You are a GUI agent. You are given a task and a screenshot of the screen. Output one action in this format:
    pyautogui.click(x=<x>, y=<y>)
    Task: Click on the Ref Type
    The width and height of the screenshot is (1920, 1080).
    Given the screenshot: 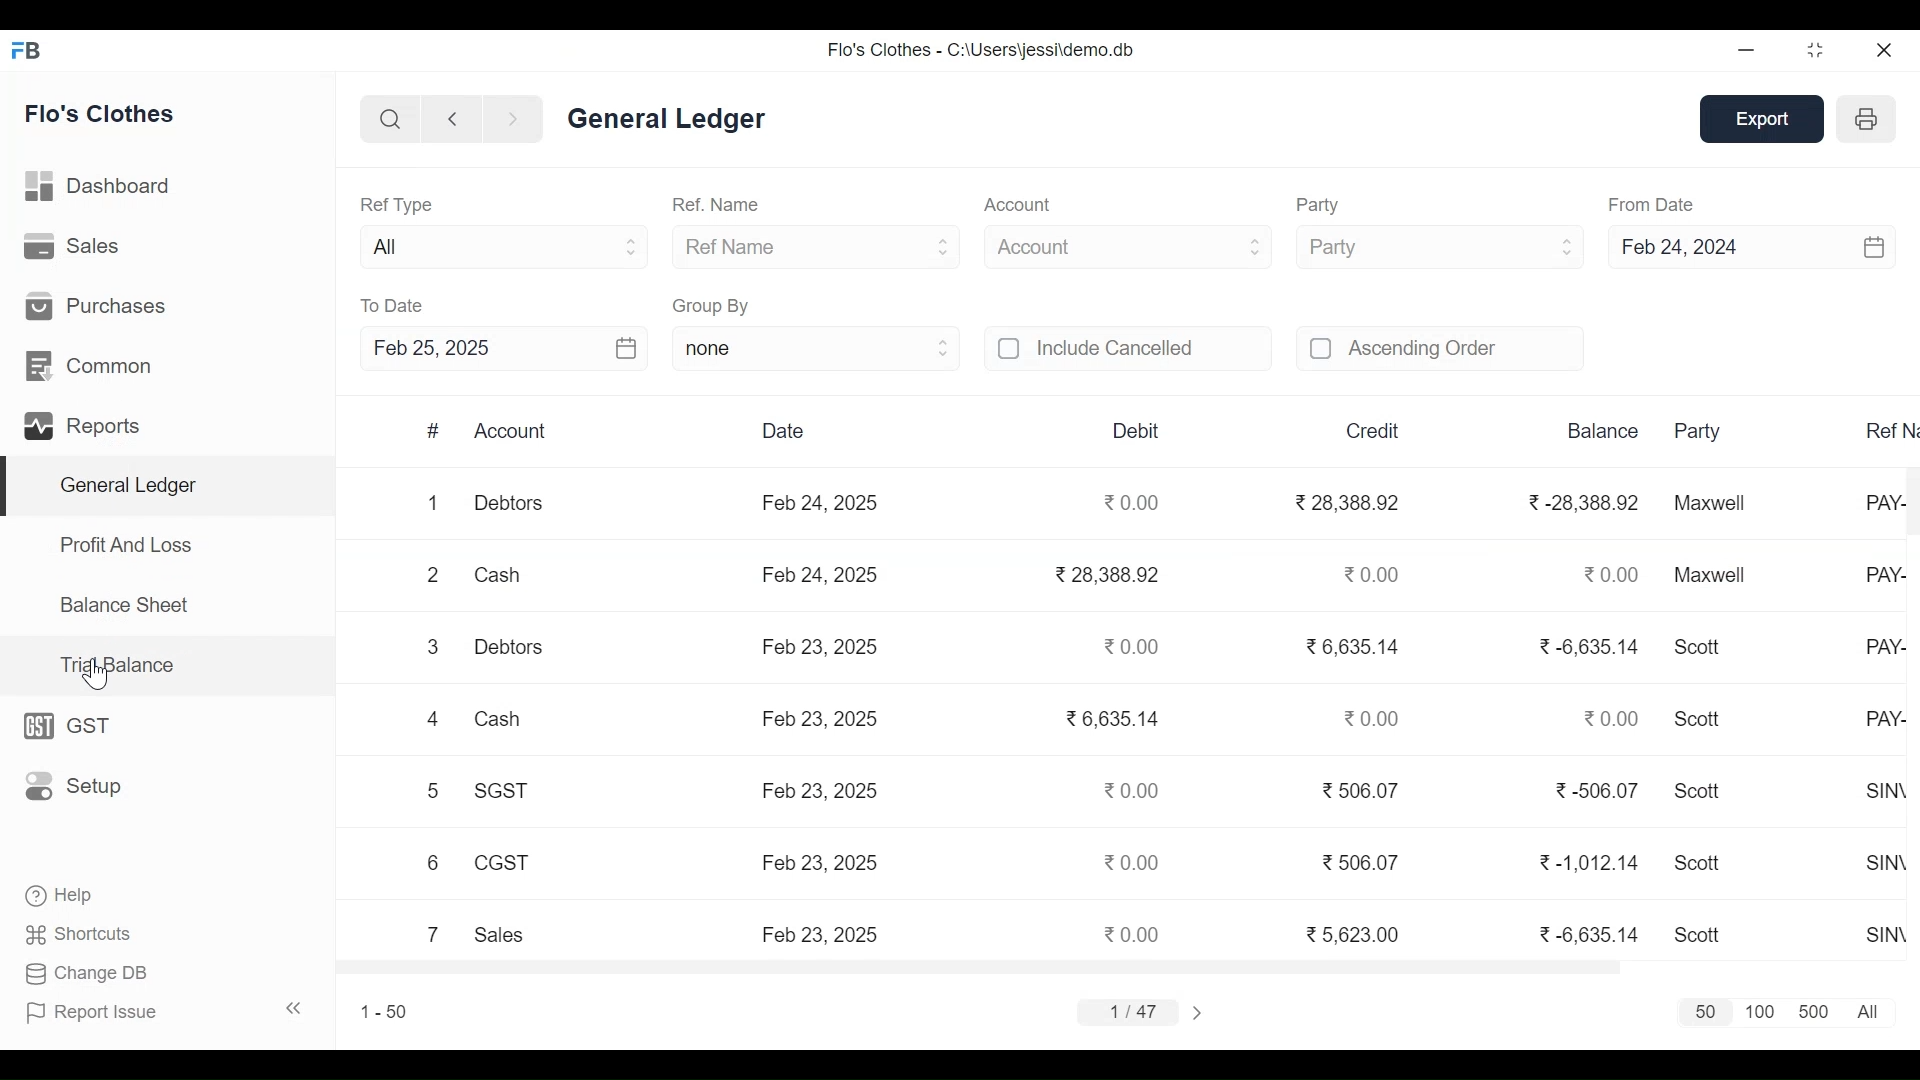 What is the action you would take?
    pyautogui.click(x=402, y=206)
    